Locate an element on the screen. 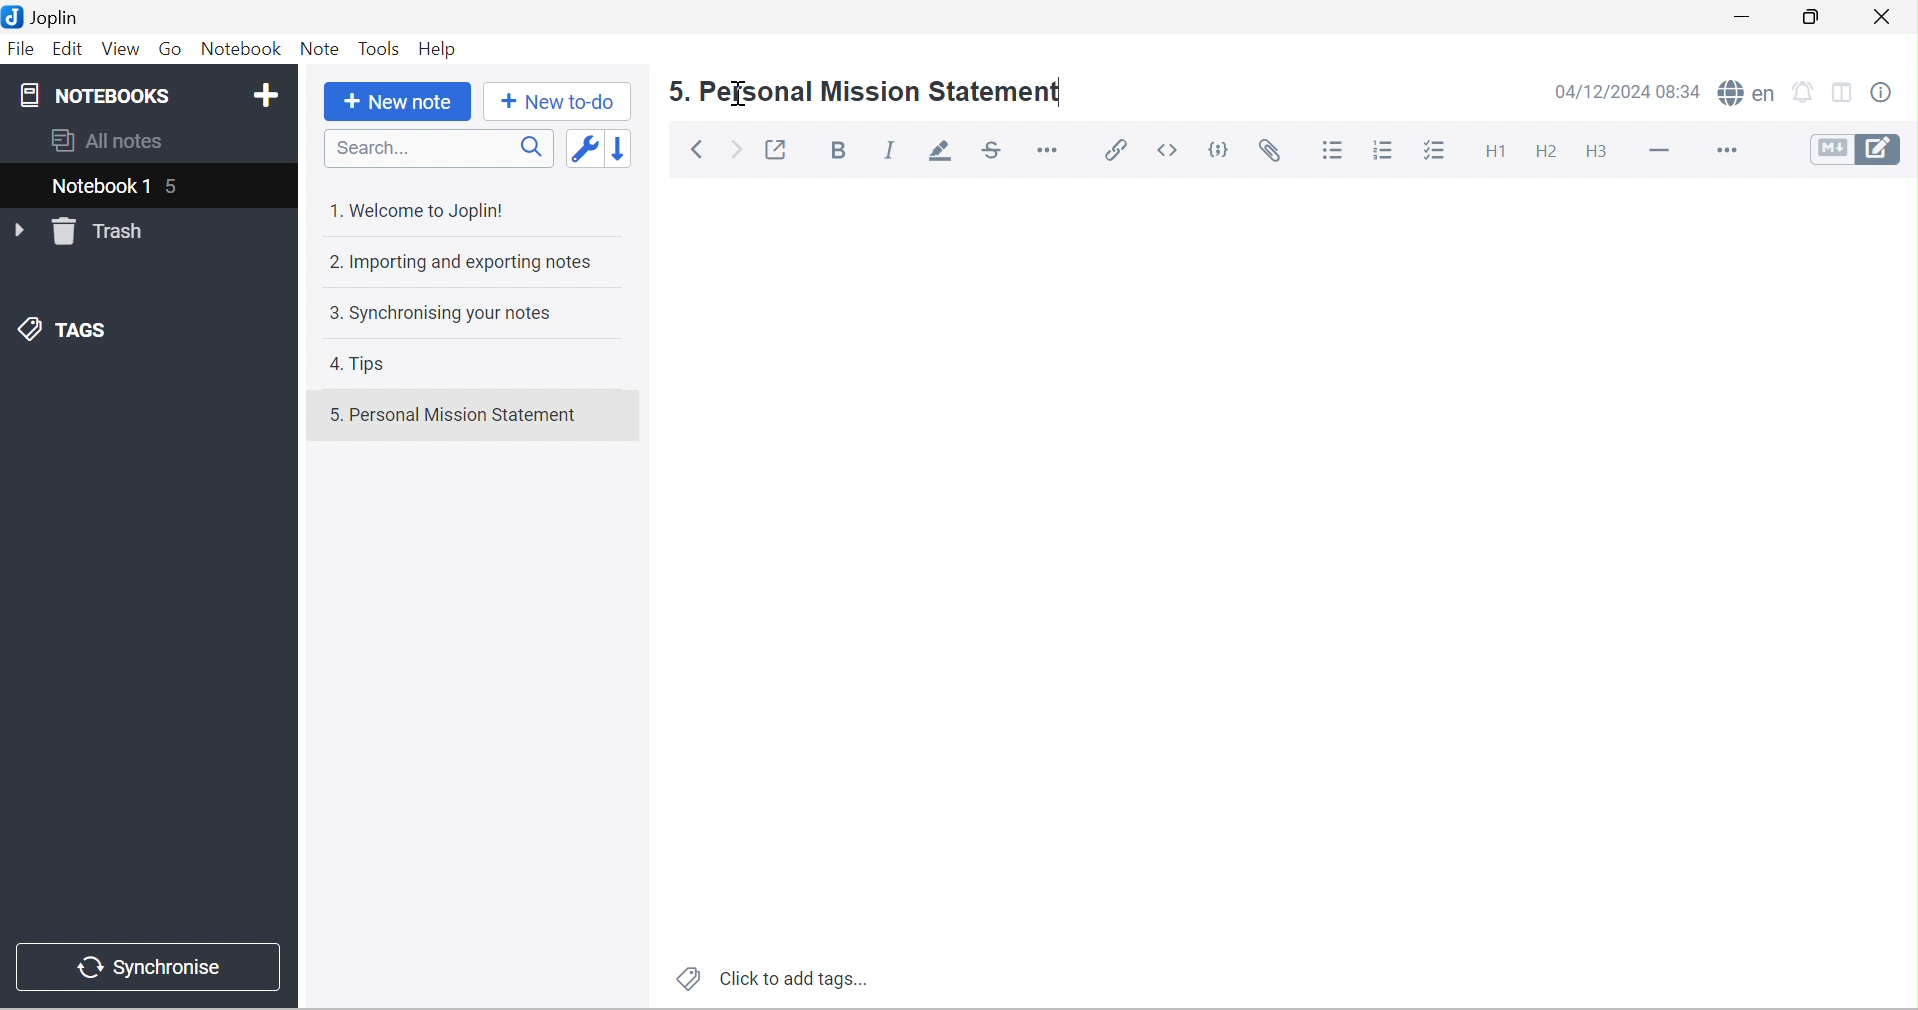  Restore Down is located at coordinates (1808, 17).